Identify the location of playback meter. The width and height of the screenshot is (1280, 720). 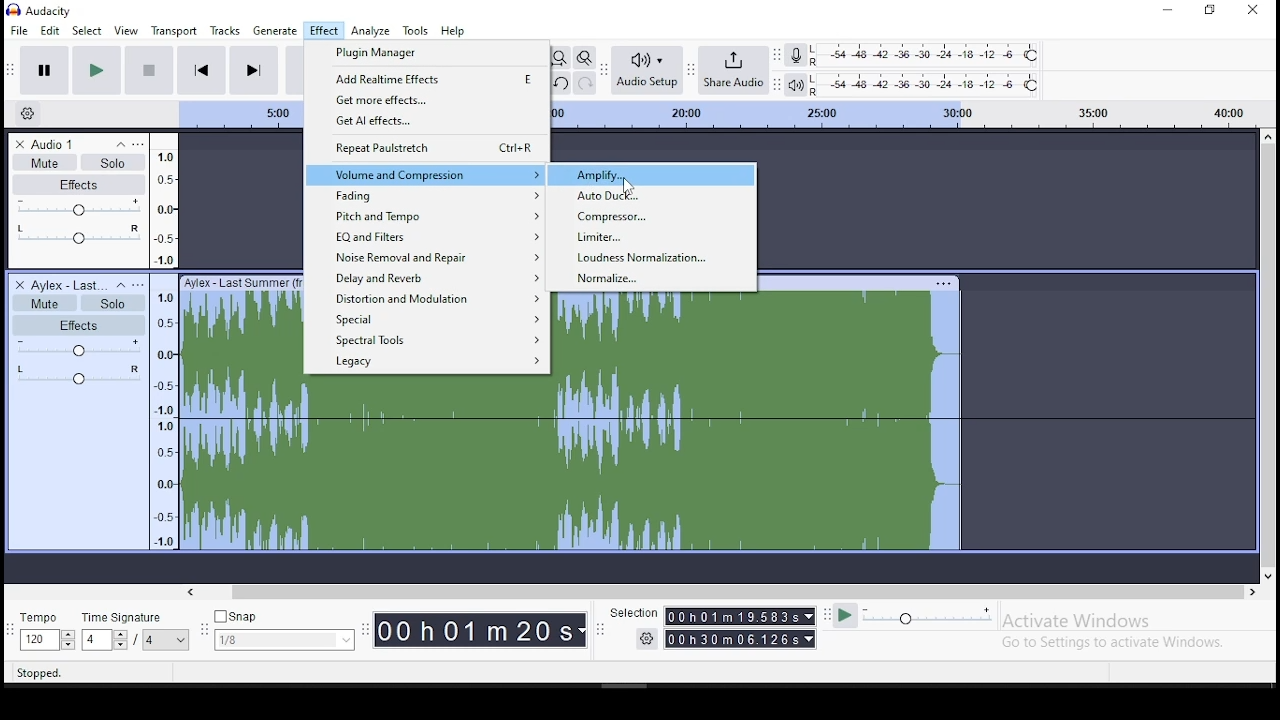
(795, 85).